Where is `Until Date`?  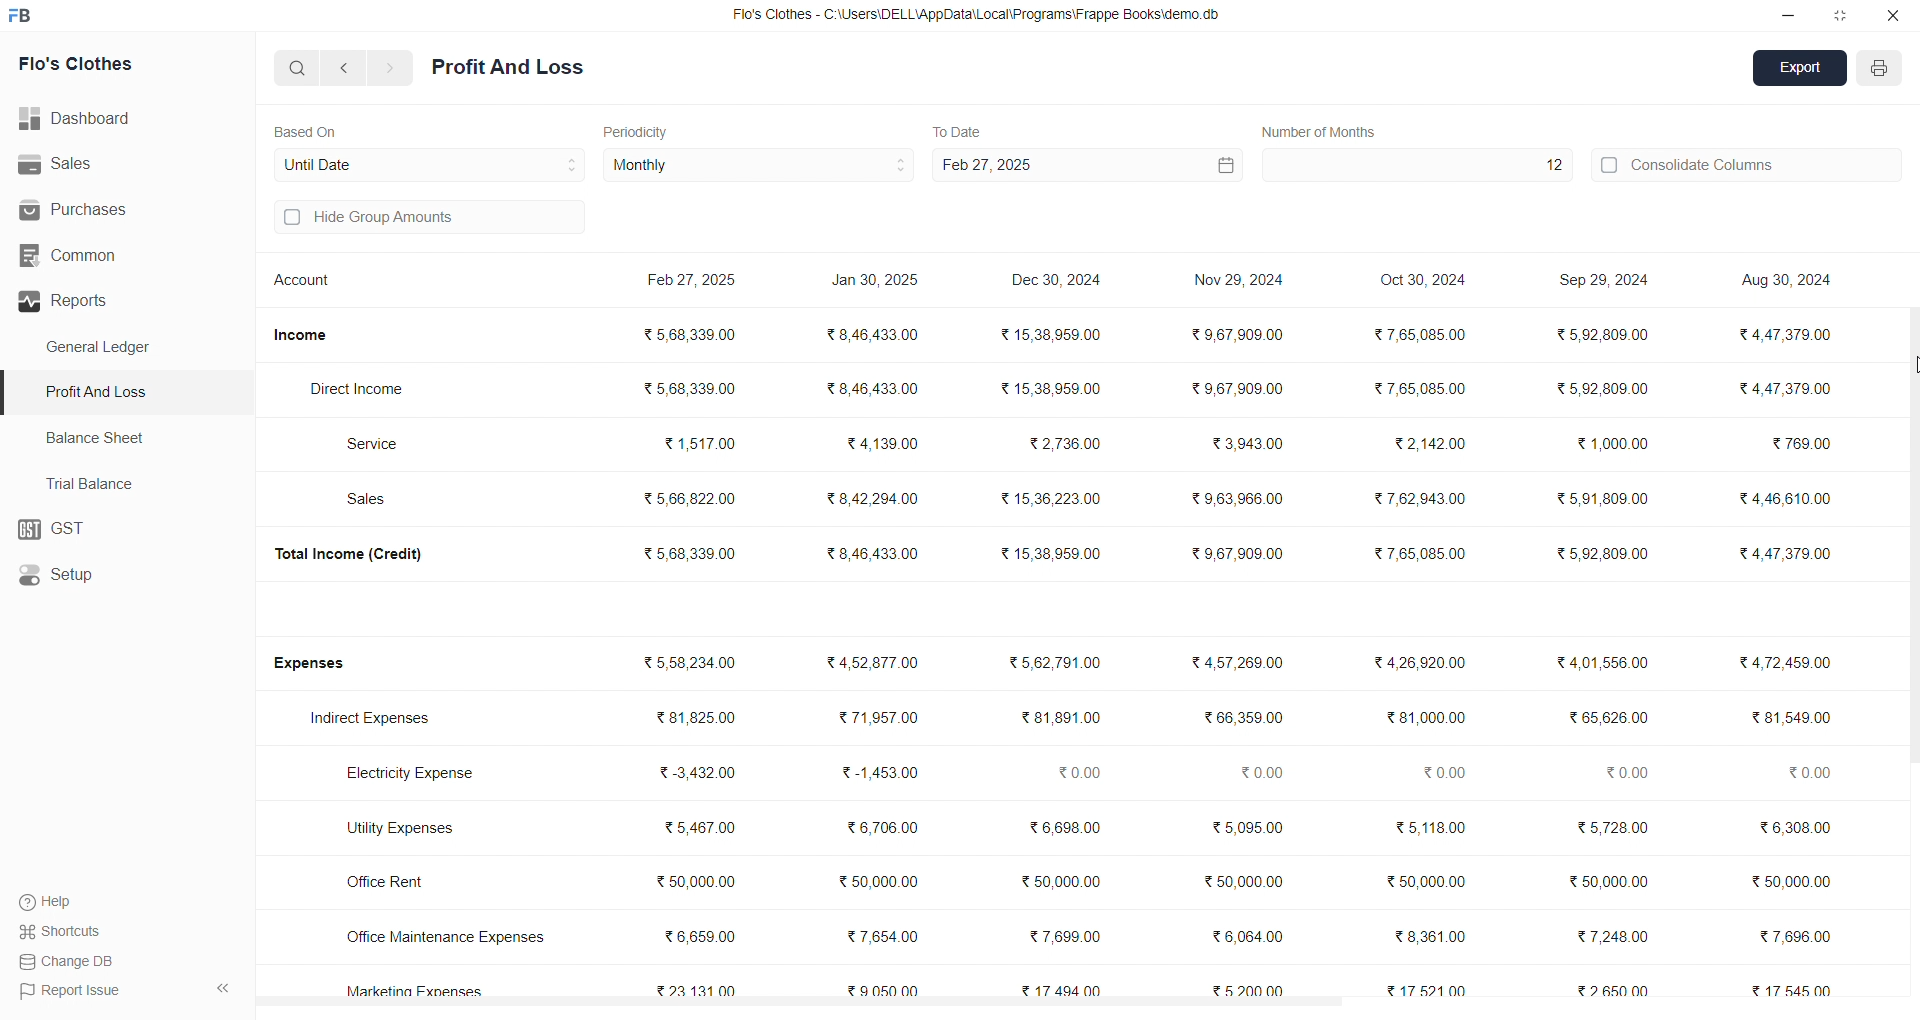 Until Date is located at coordinates (430, 162).